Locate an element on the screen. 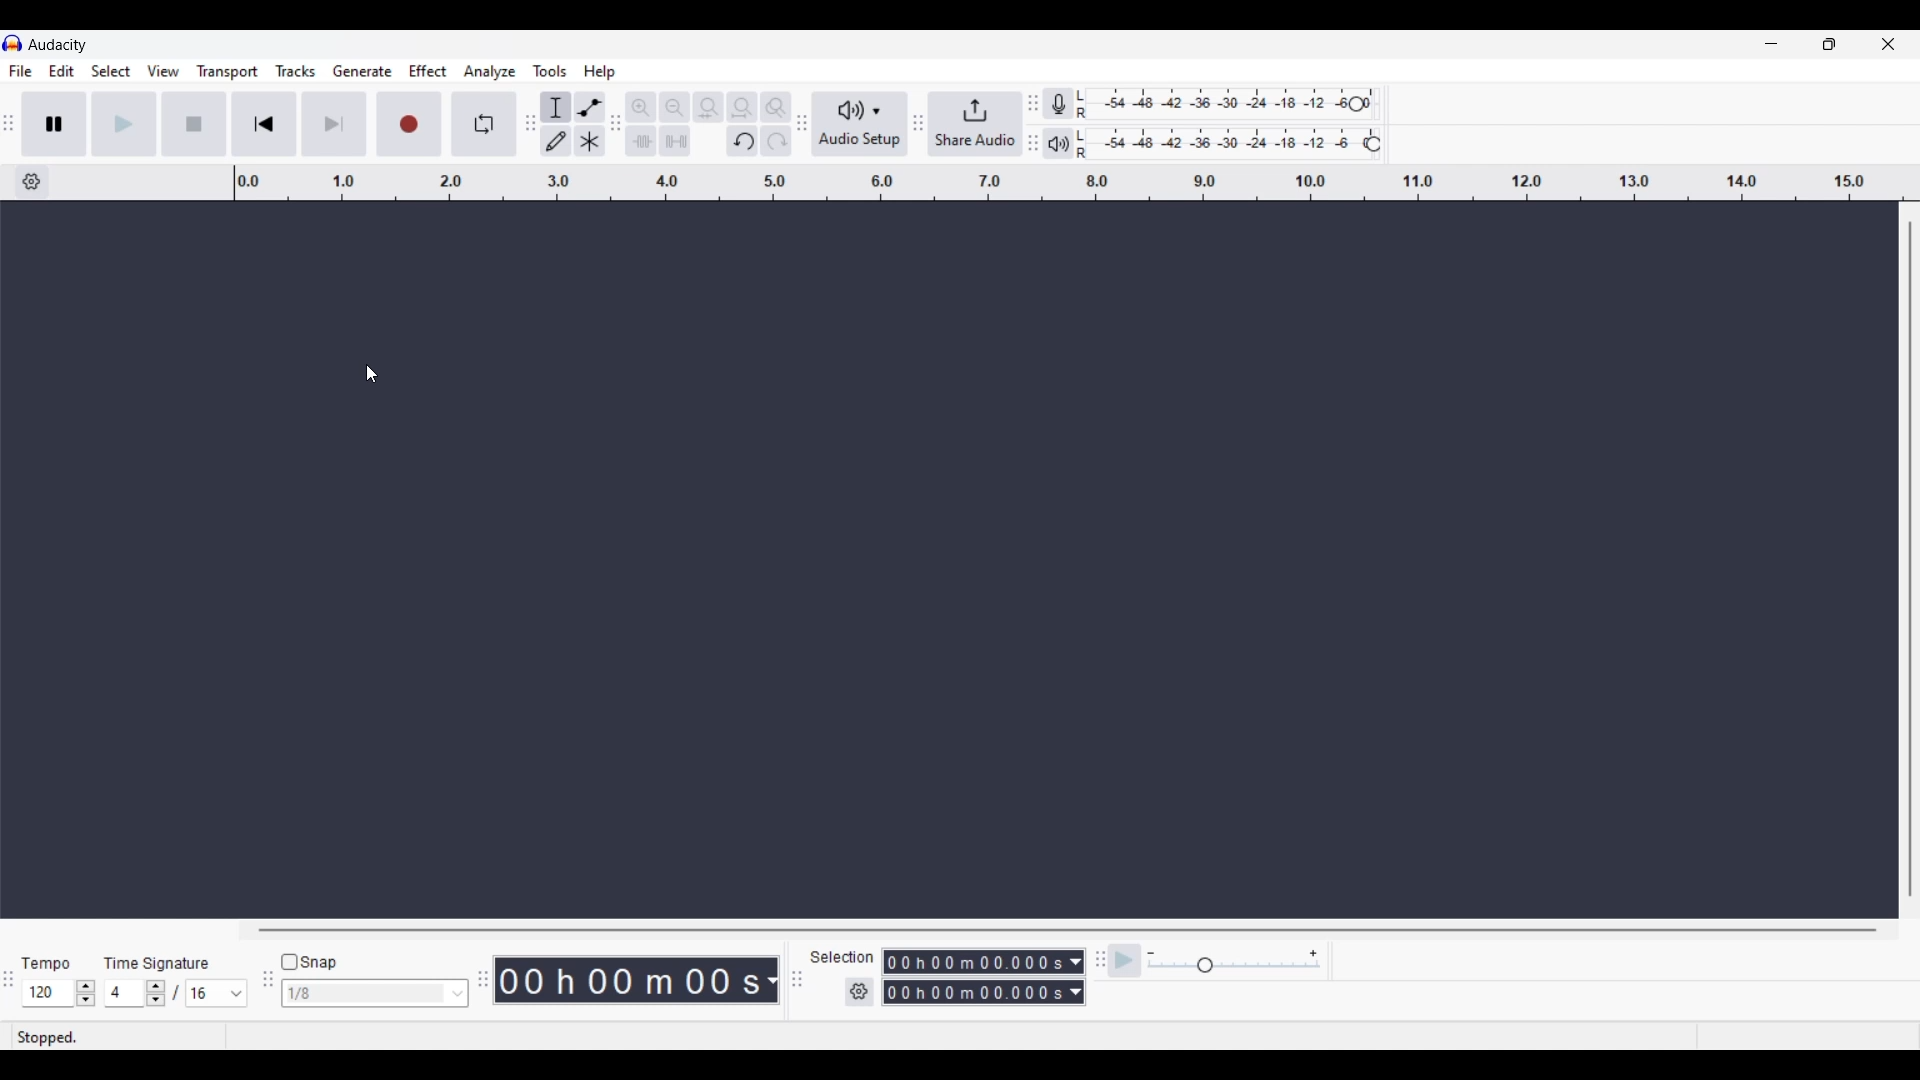 The image size is (1920, 1080). Redo is located at coordinates (775, 140).